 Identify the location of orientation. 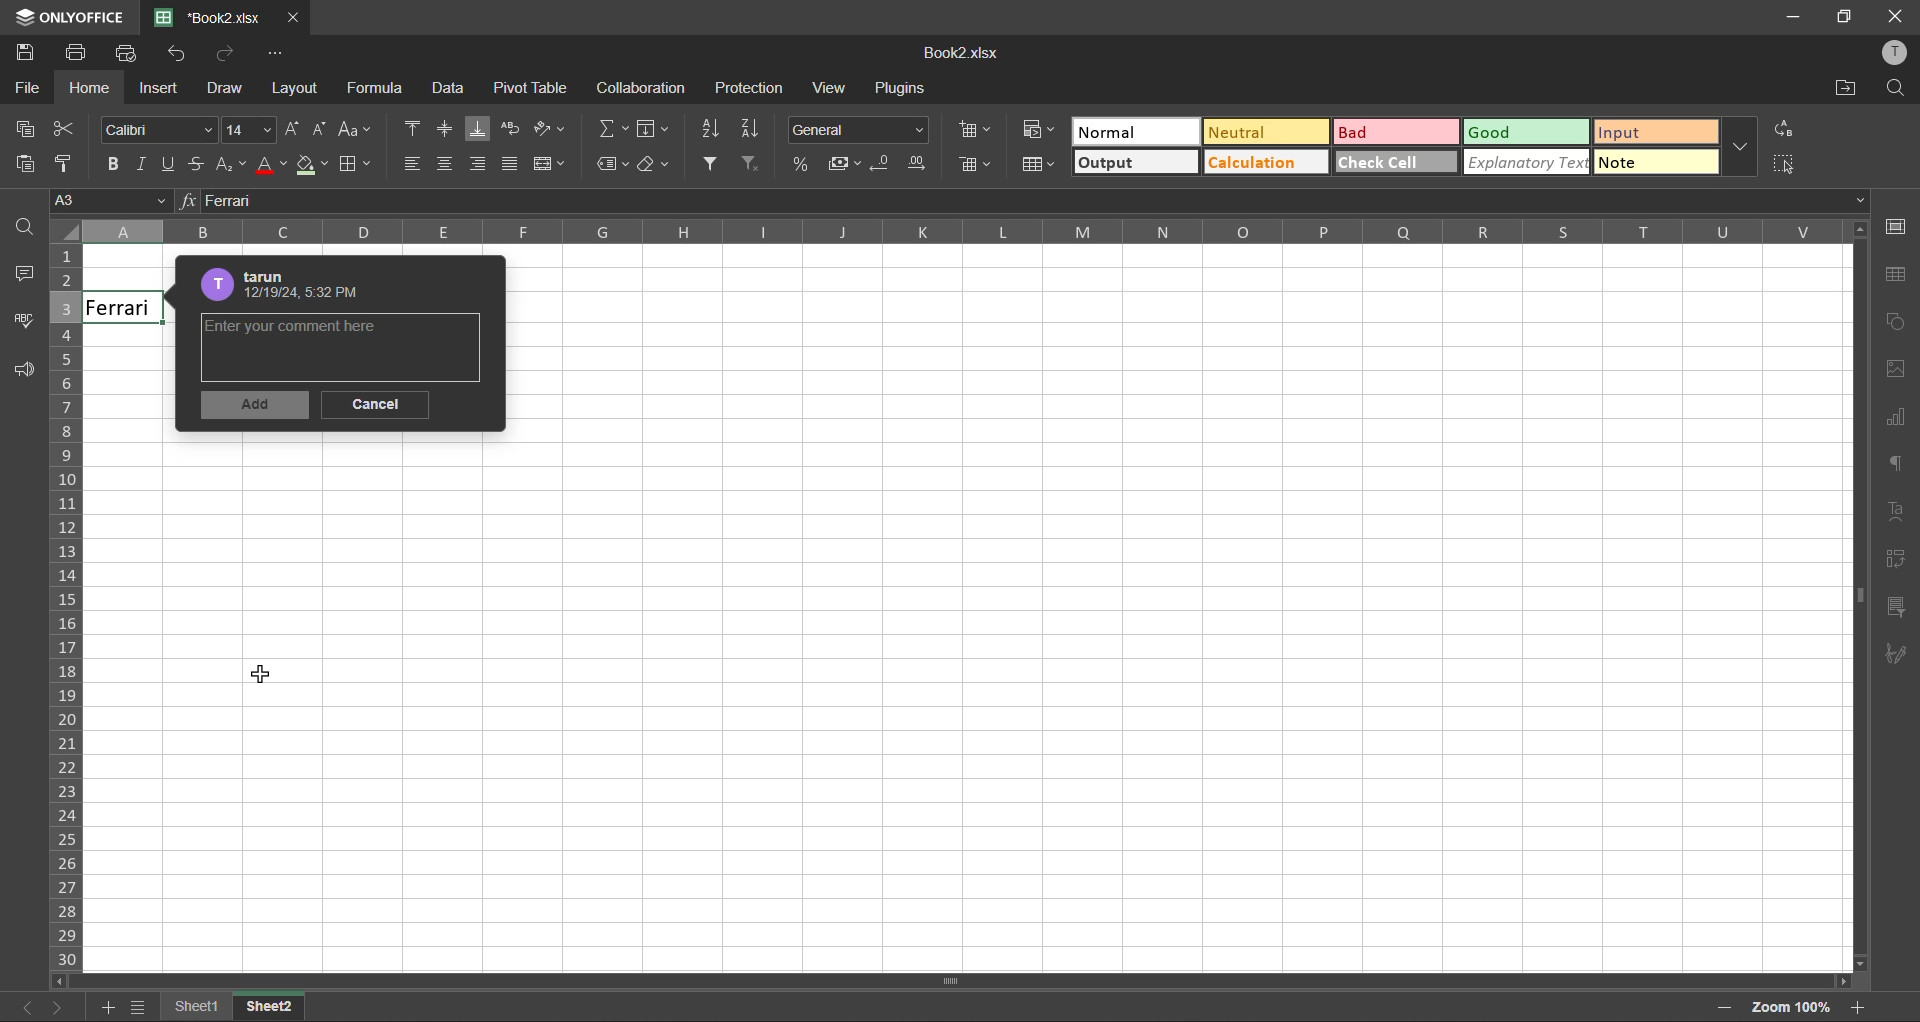
(551, 128).